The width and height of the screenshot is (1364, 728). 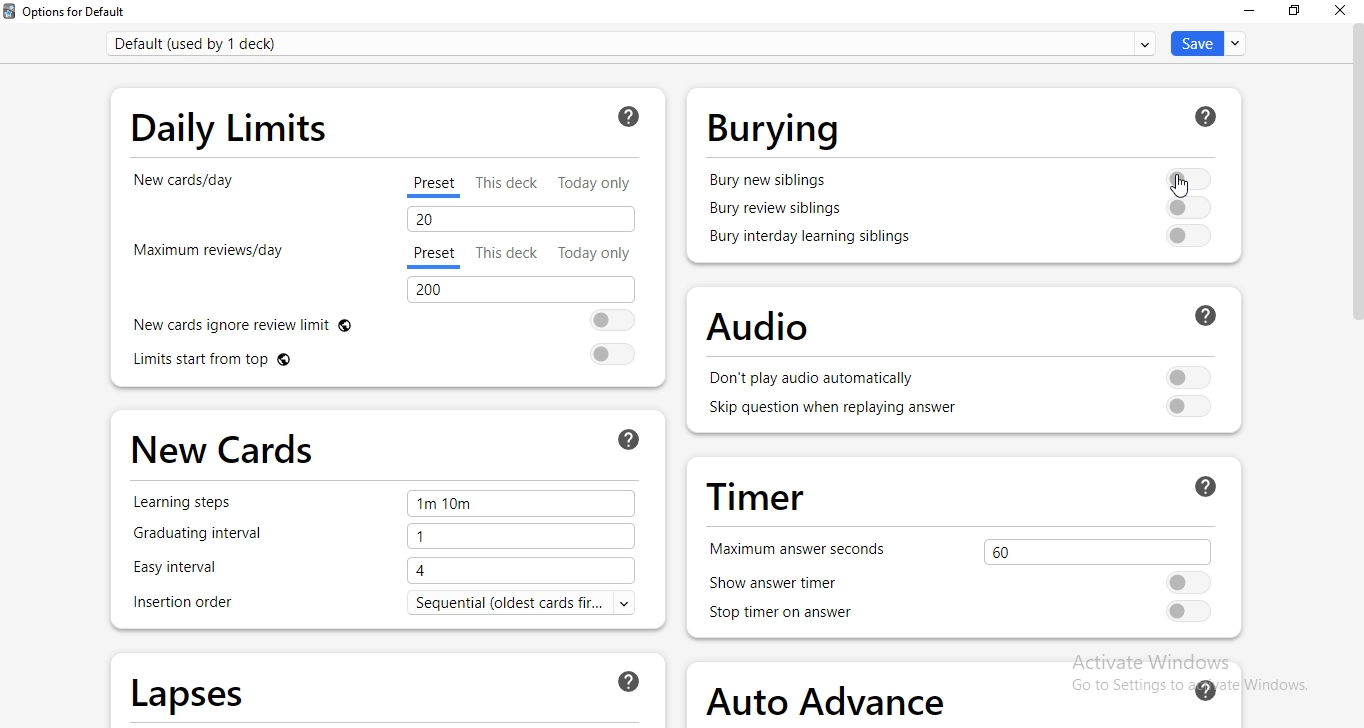 What do you see at coordinates (814, 379) in the screenshot?
I see `don't play audio automatically` at bounding box center [814, 379].